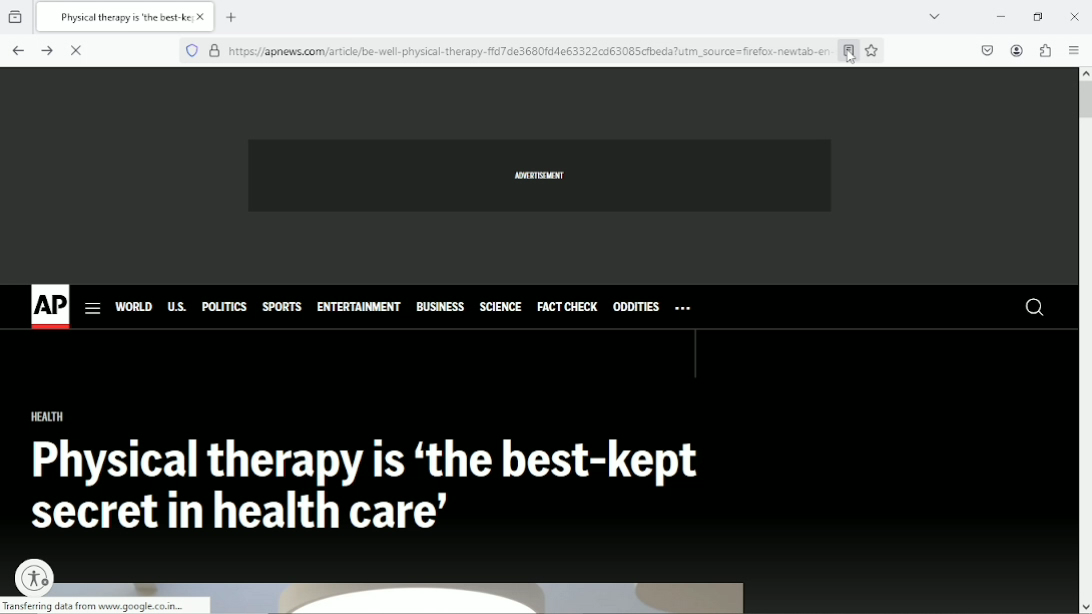 This screenshot has width=1092, height=614. I want to click on ODDITIES, so click(635, 305).